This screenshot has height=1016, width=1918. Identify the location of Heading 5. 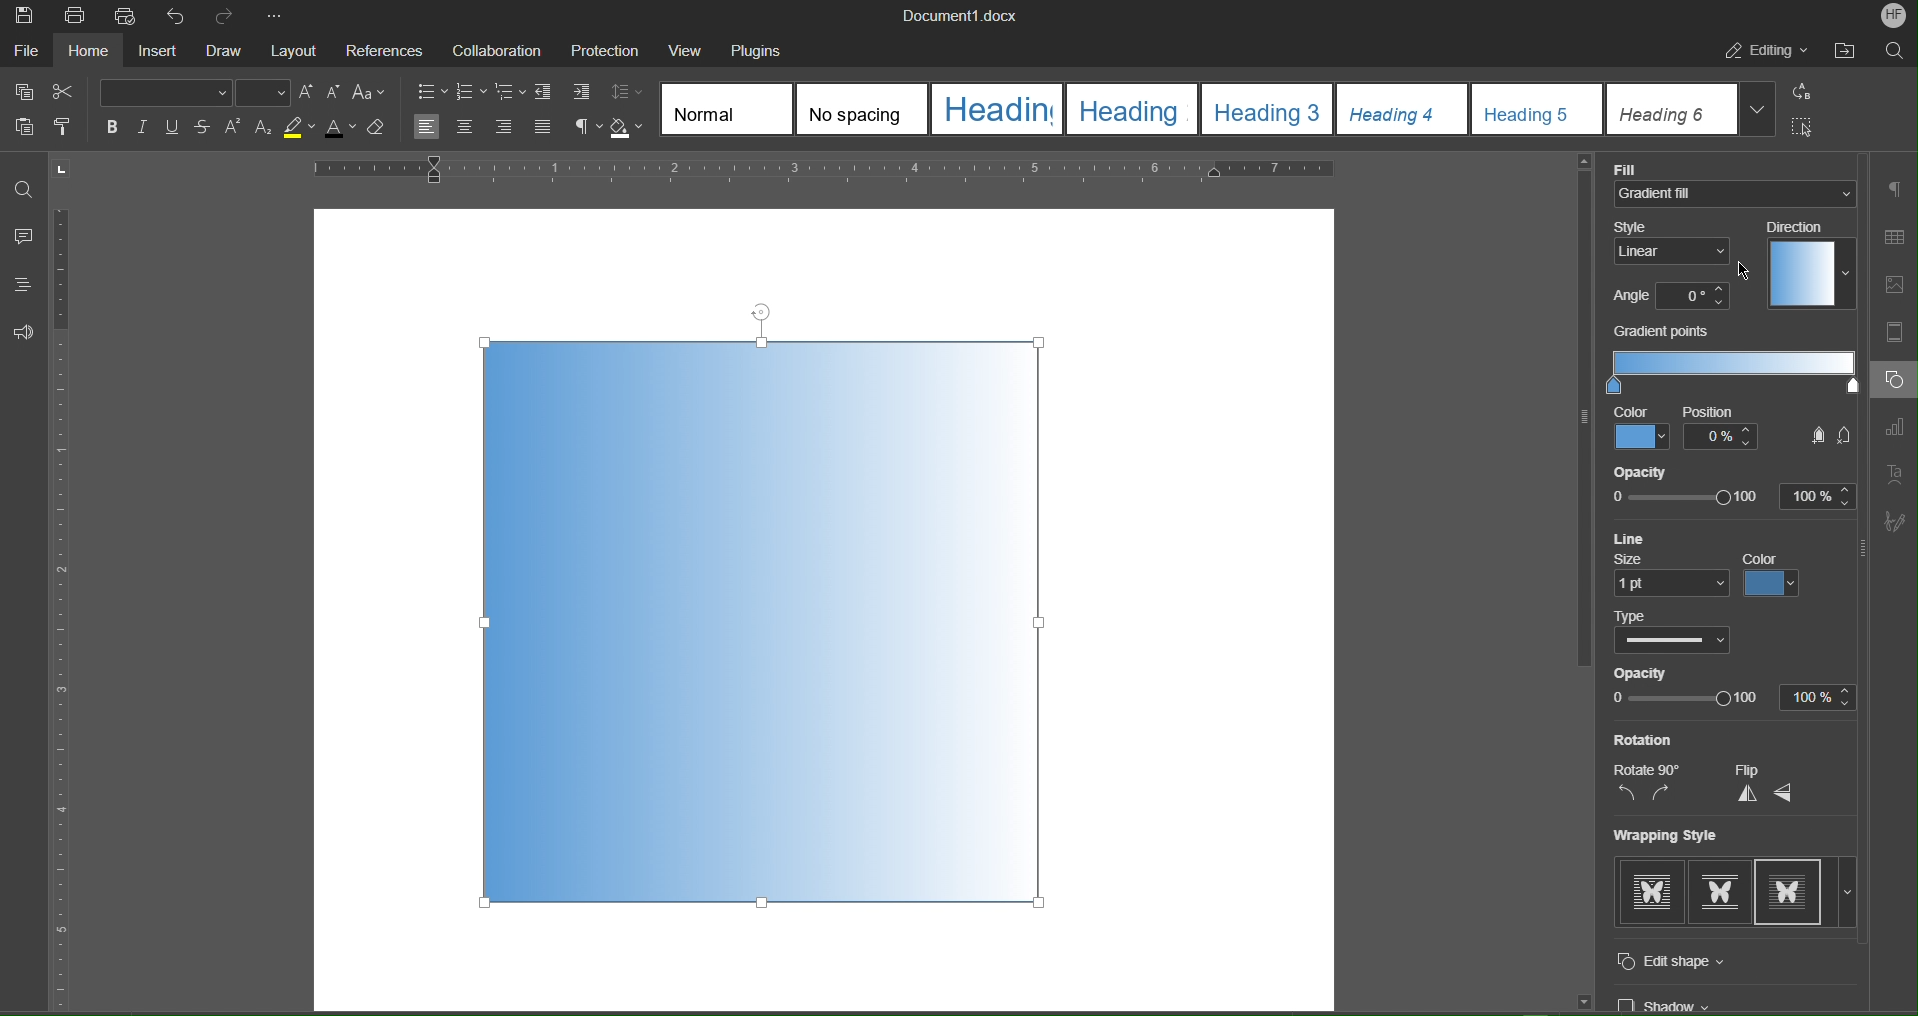
(1537, 109).